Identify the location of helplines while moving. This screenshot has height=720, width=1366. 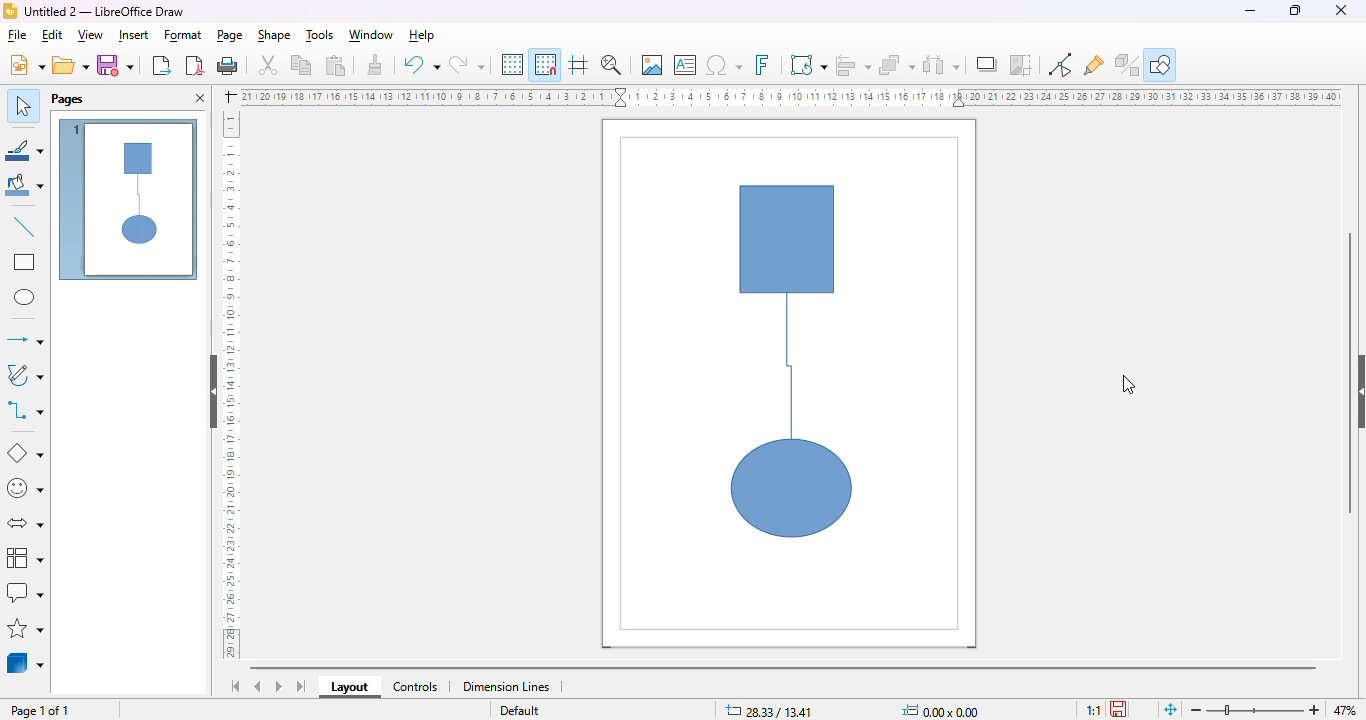
(578, 65).